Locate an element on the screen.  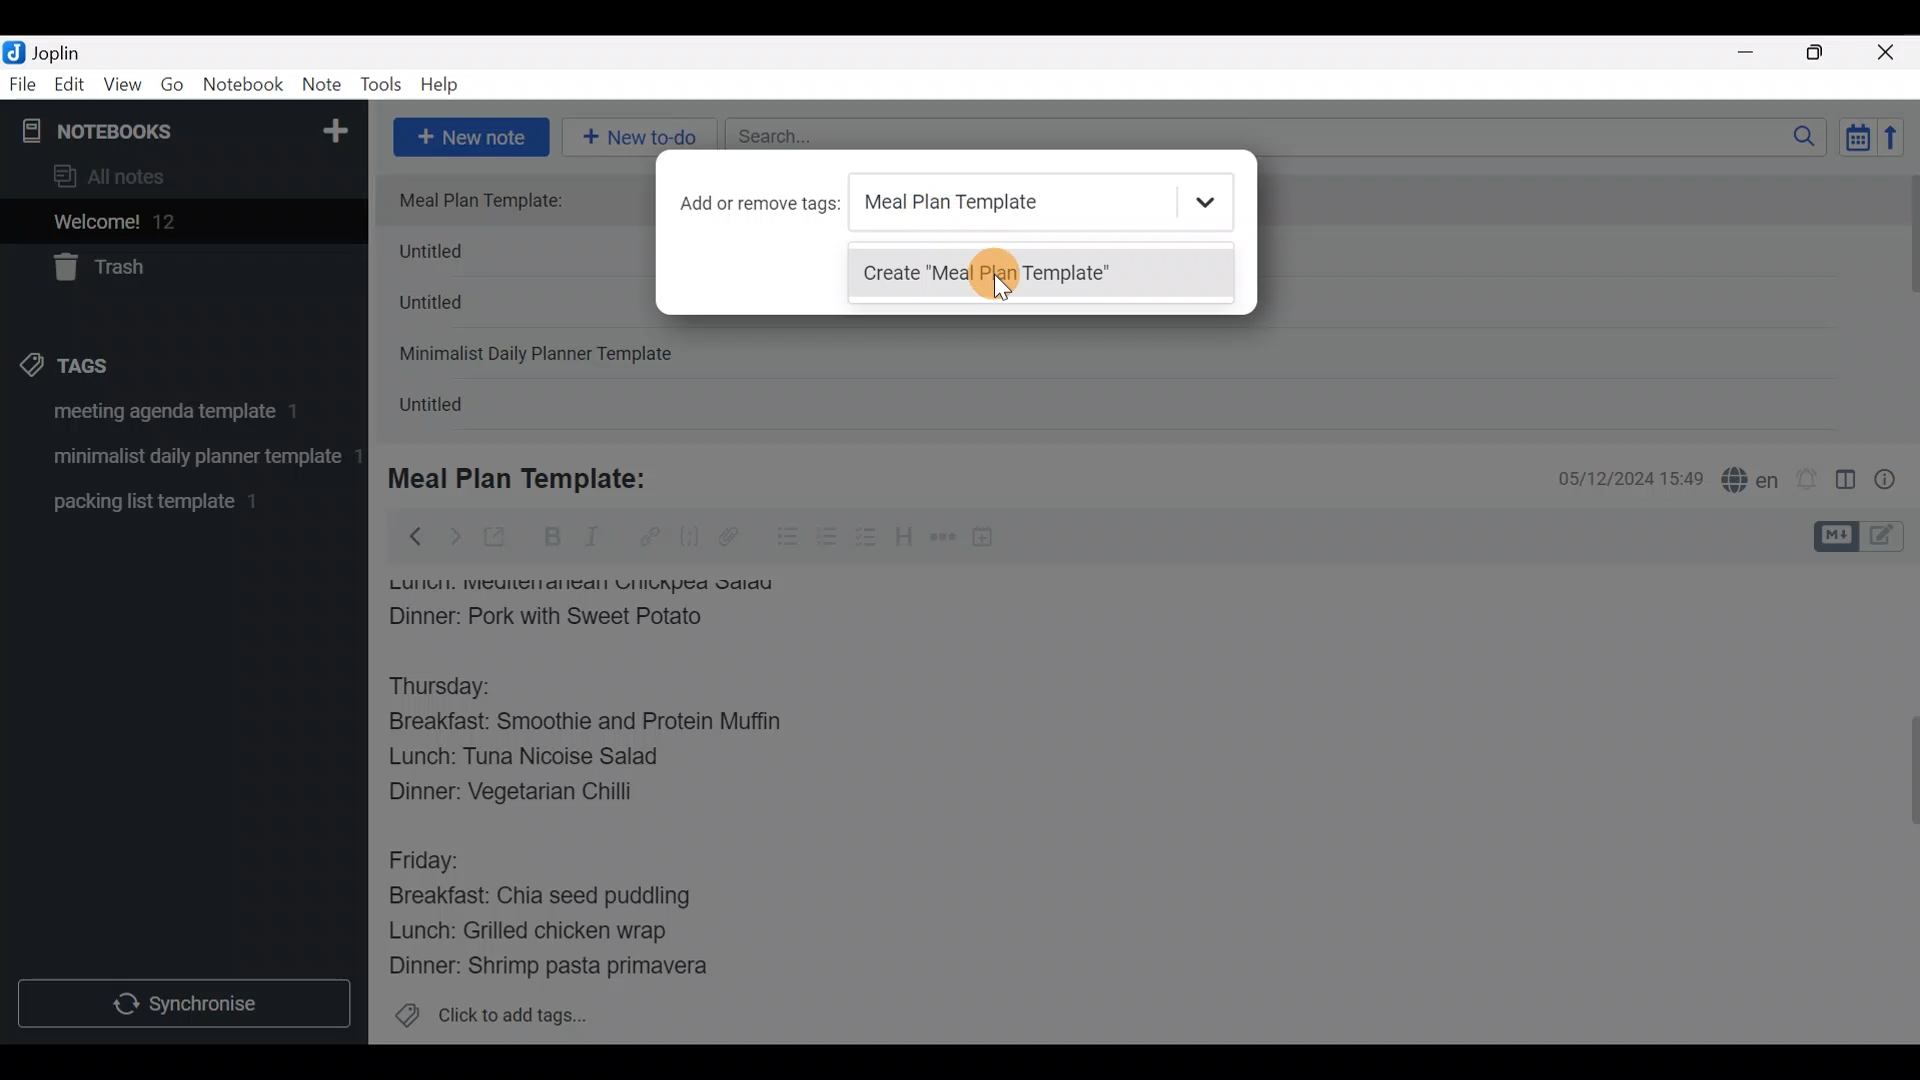
Spelling is located at coordinates (1751, 482).